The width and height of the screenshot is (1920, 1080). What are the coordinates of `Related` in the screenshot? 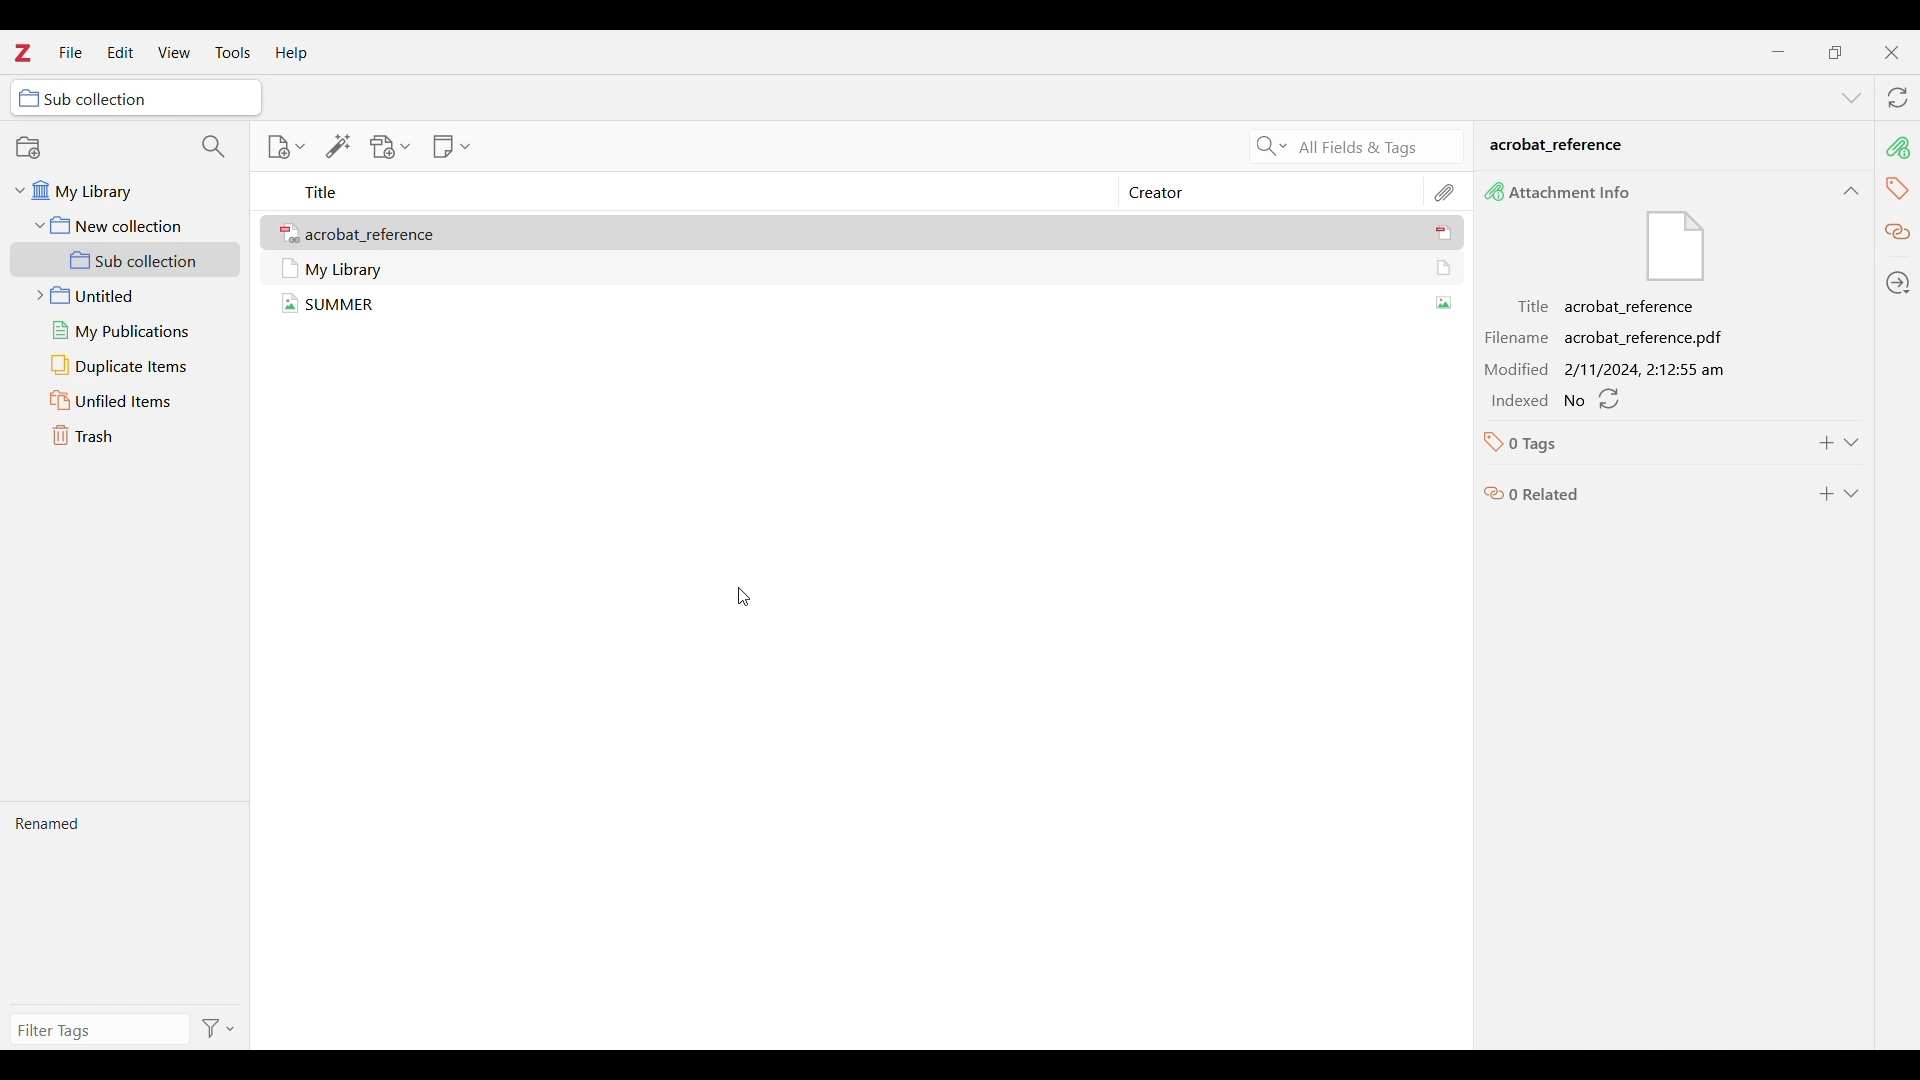 It's located at (1531, 494).